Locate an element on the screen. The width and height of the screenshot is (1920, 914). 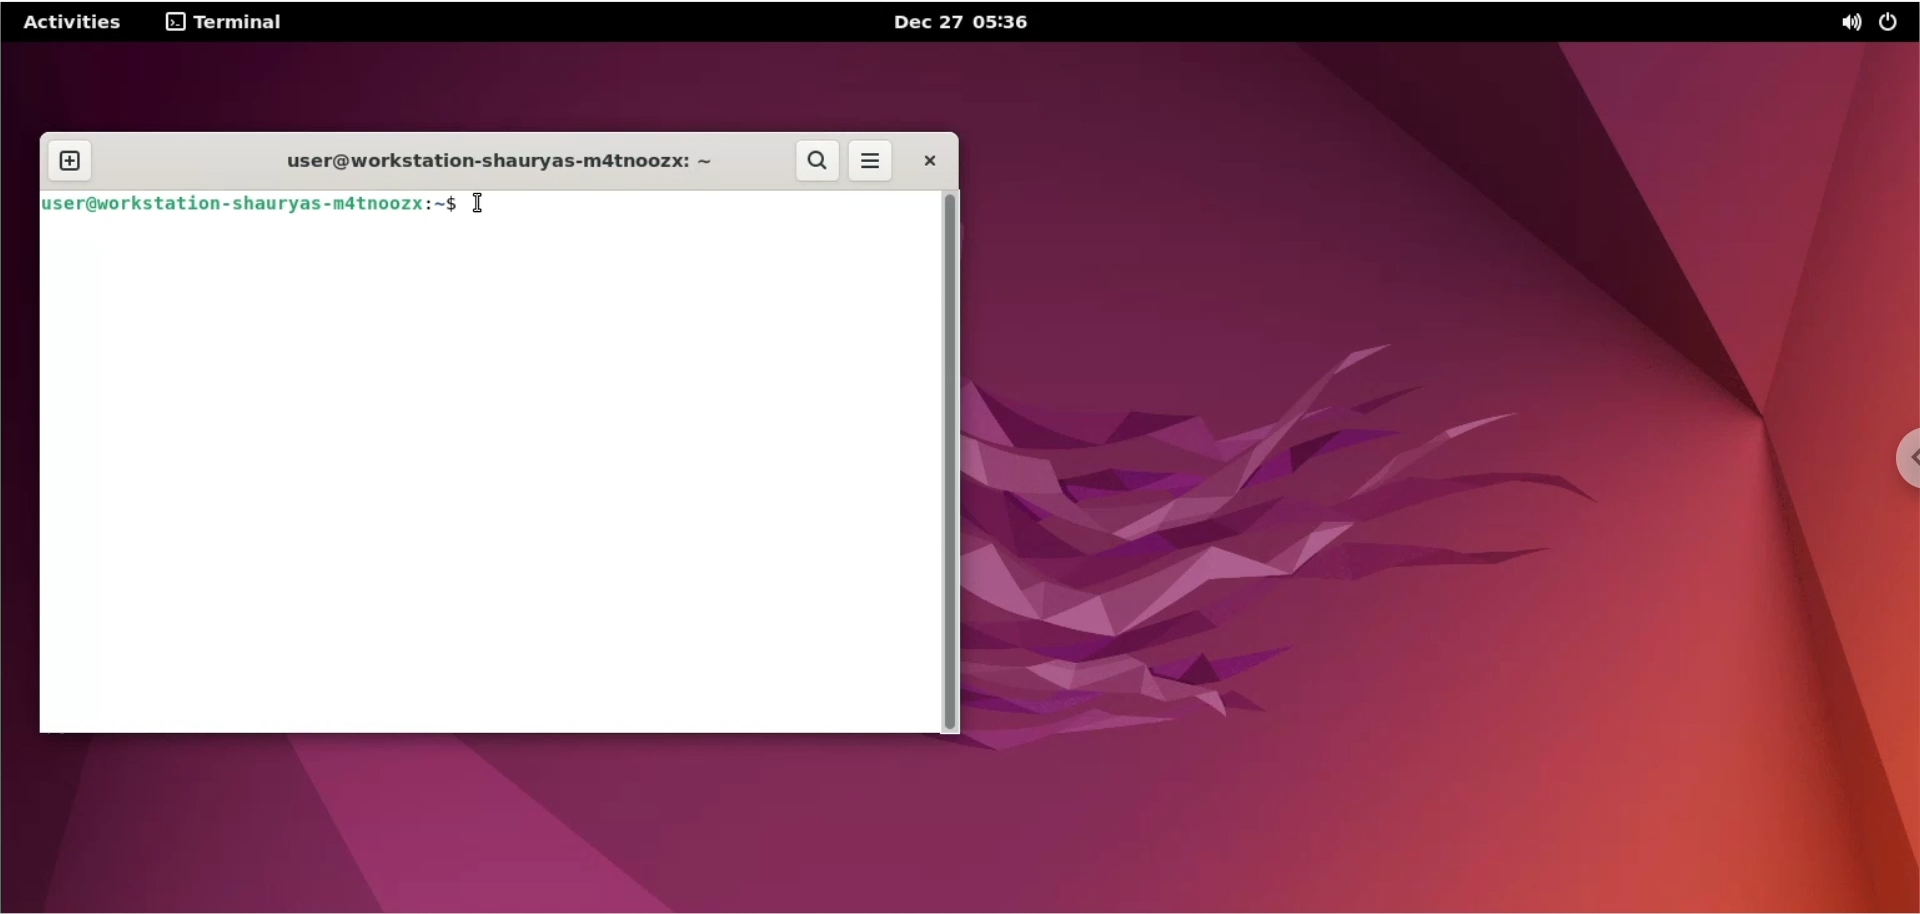
sound options is located at coordinates (1850, 24).